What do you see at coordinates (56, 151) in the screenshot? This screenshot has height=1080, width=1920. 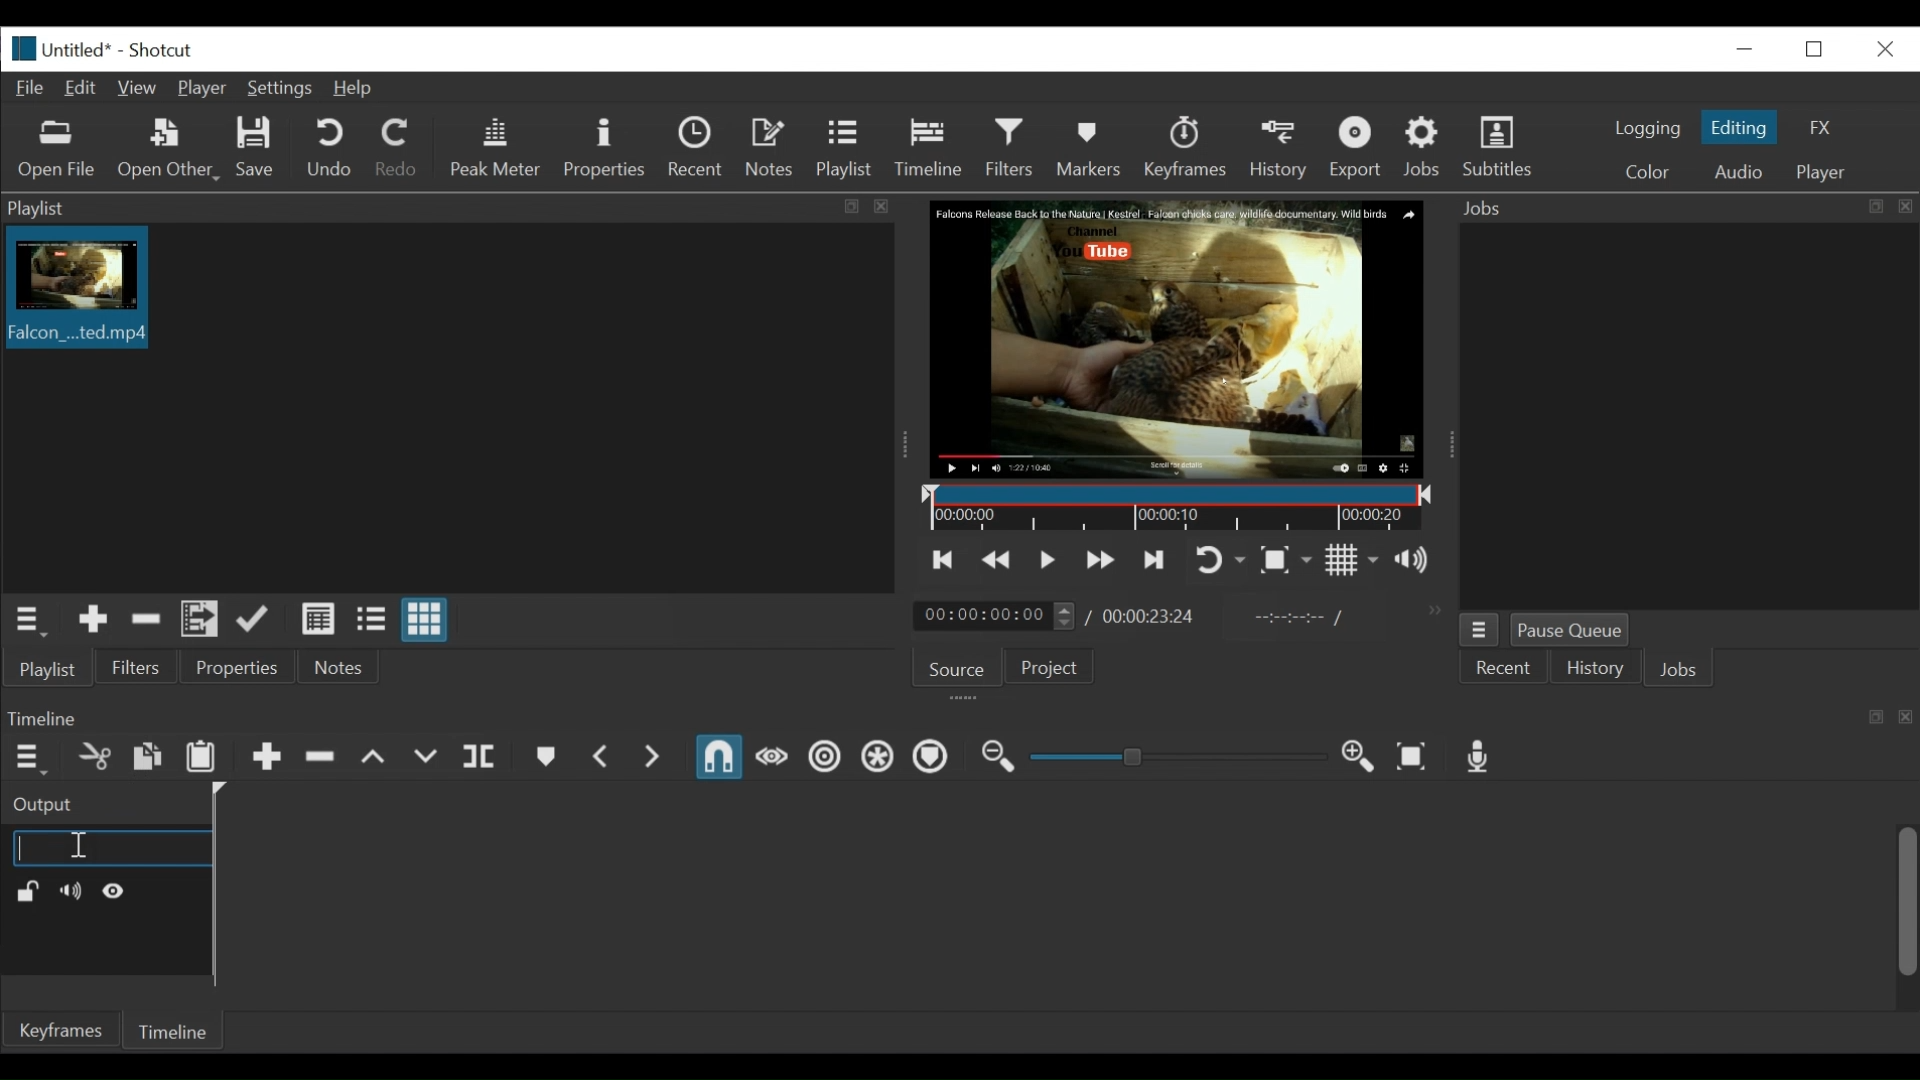 I see `Open file` at bounding box center [56, 151].